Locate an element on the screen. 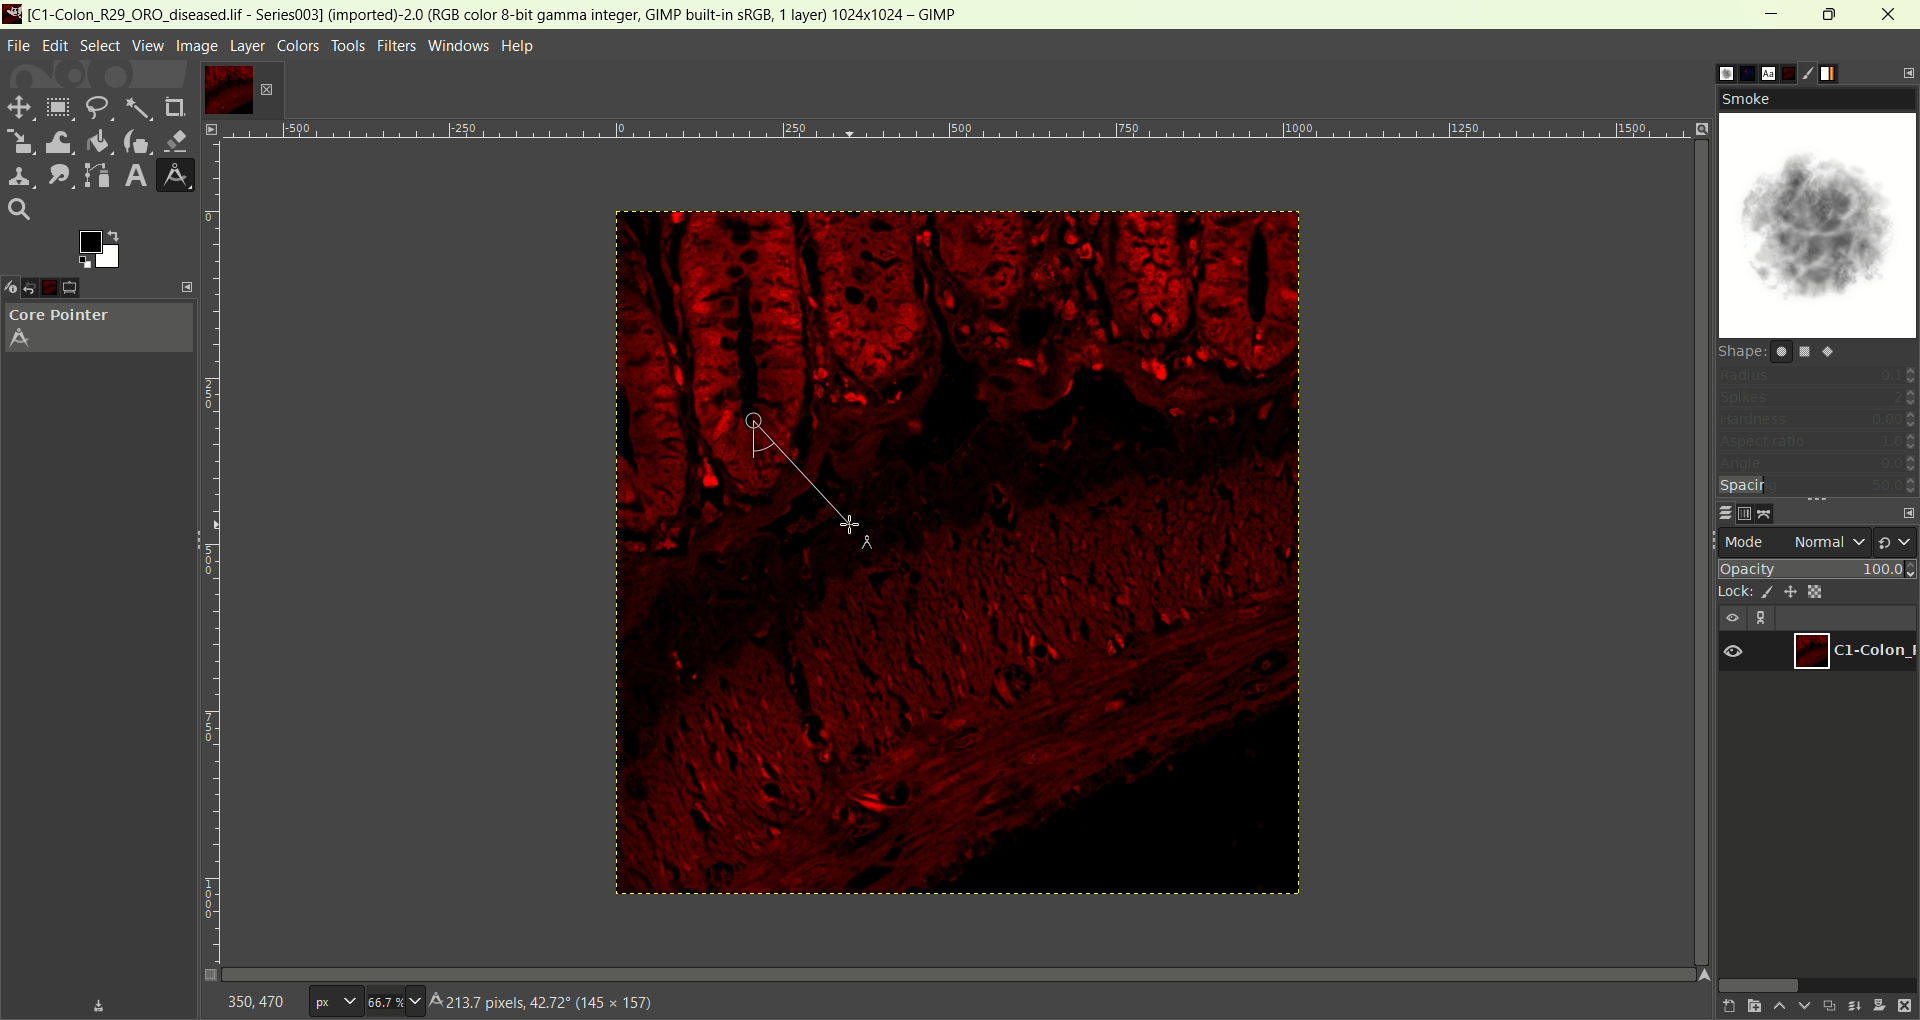 This screenshot has width=1920, height=1020. lock position and size is located at coordinates (1789, 591).